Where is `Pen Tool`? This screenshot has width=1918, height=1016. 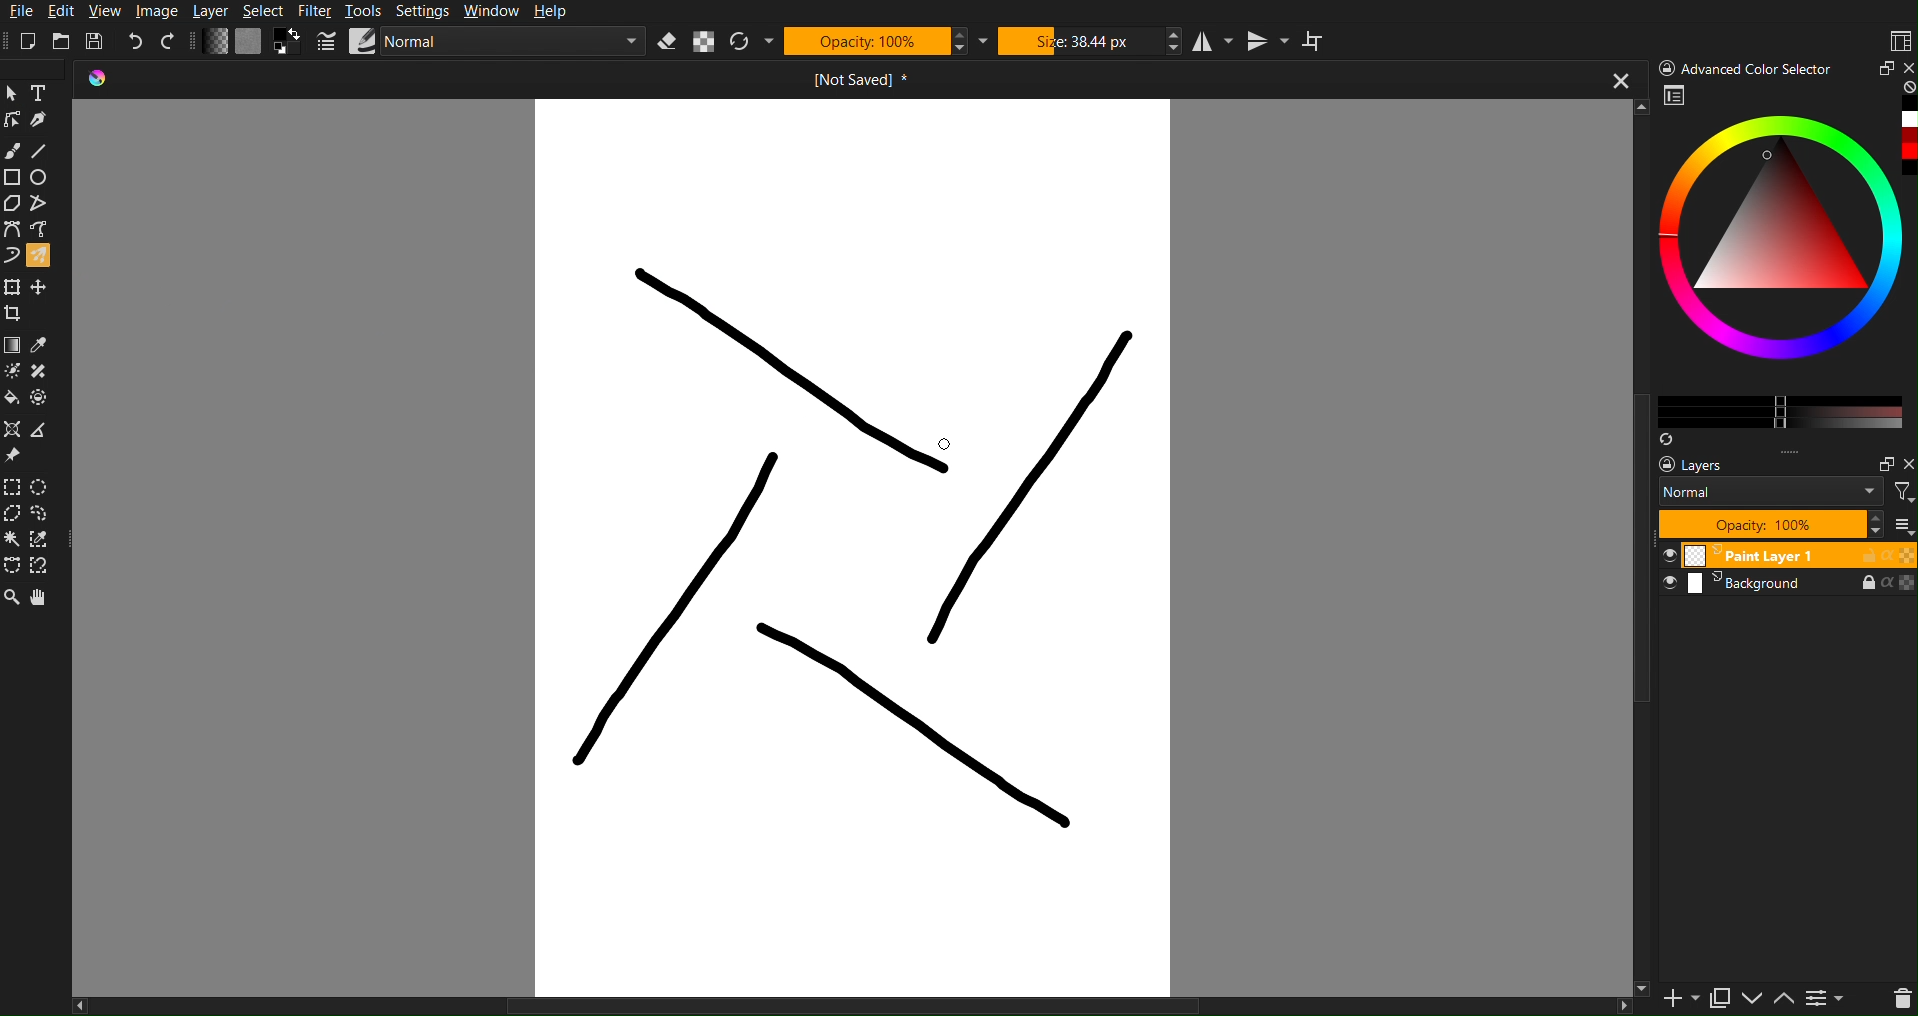 Pen Tool is located at coordinates (44, 120).